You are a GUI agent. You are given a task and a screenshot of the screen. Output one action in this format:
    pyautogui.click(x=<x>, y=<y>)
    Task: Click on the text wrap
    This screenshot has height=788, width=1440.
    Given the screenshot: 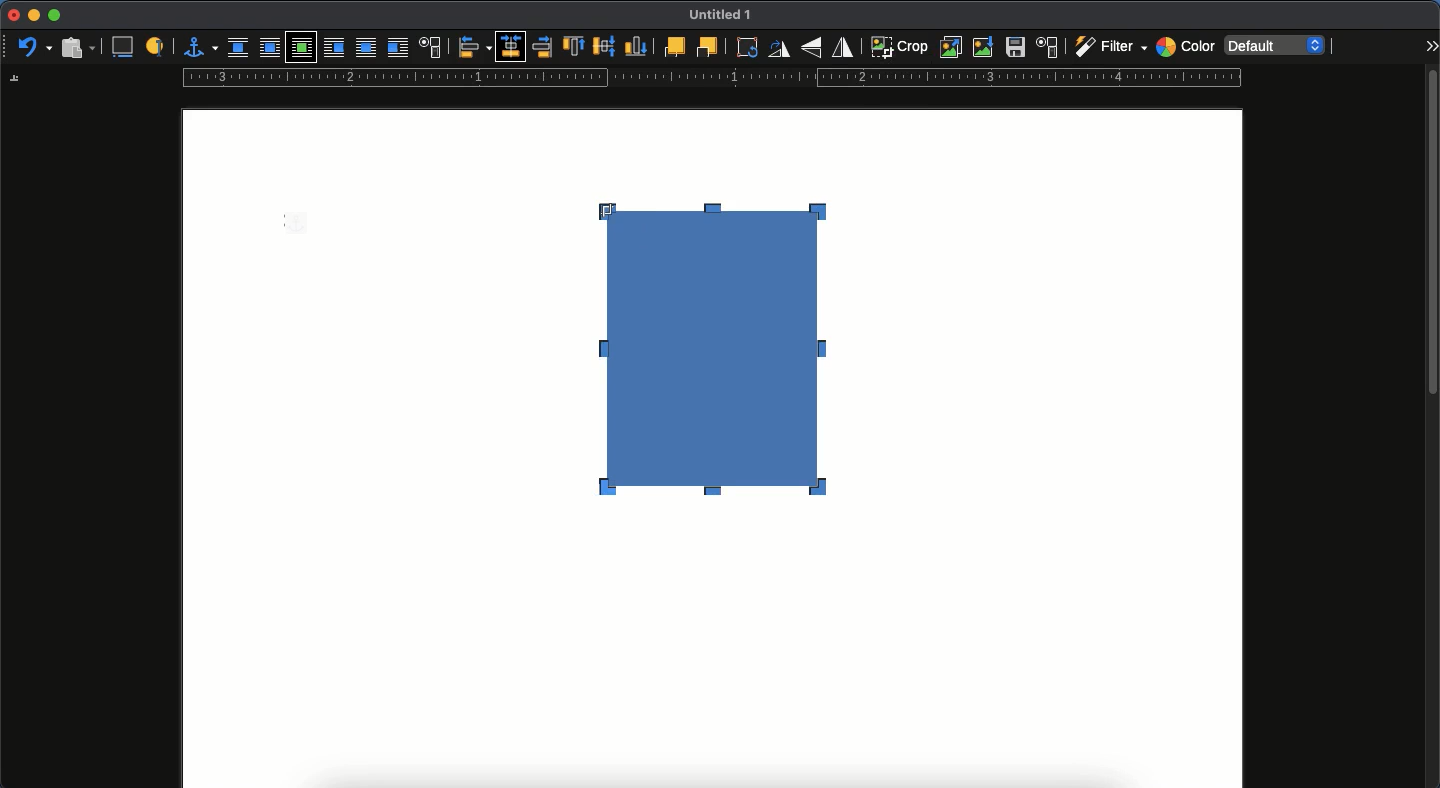 What is the action you would take?
    pyautogui.click(x=431, y=49)
    